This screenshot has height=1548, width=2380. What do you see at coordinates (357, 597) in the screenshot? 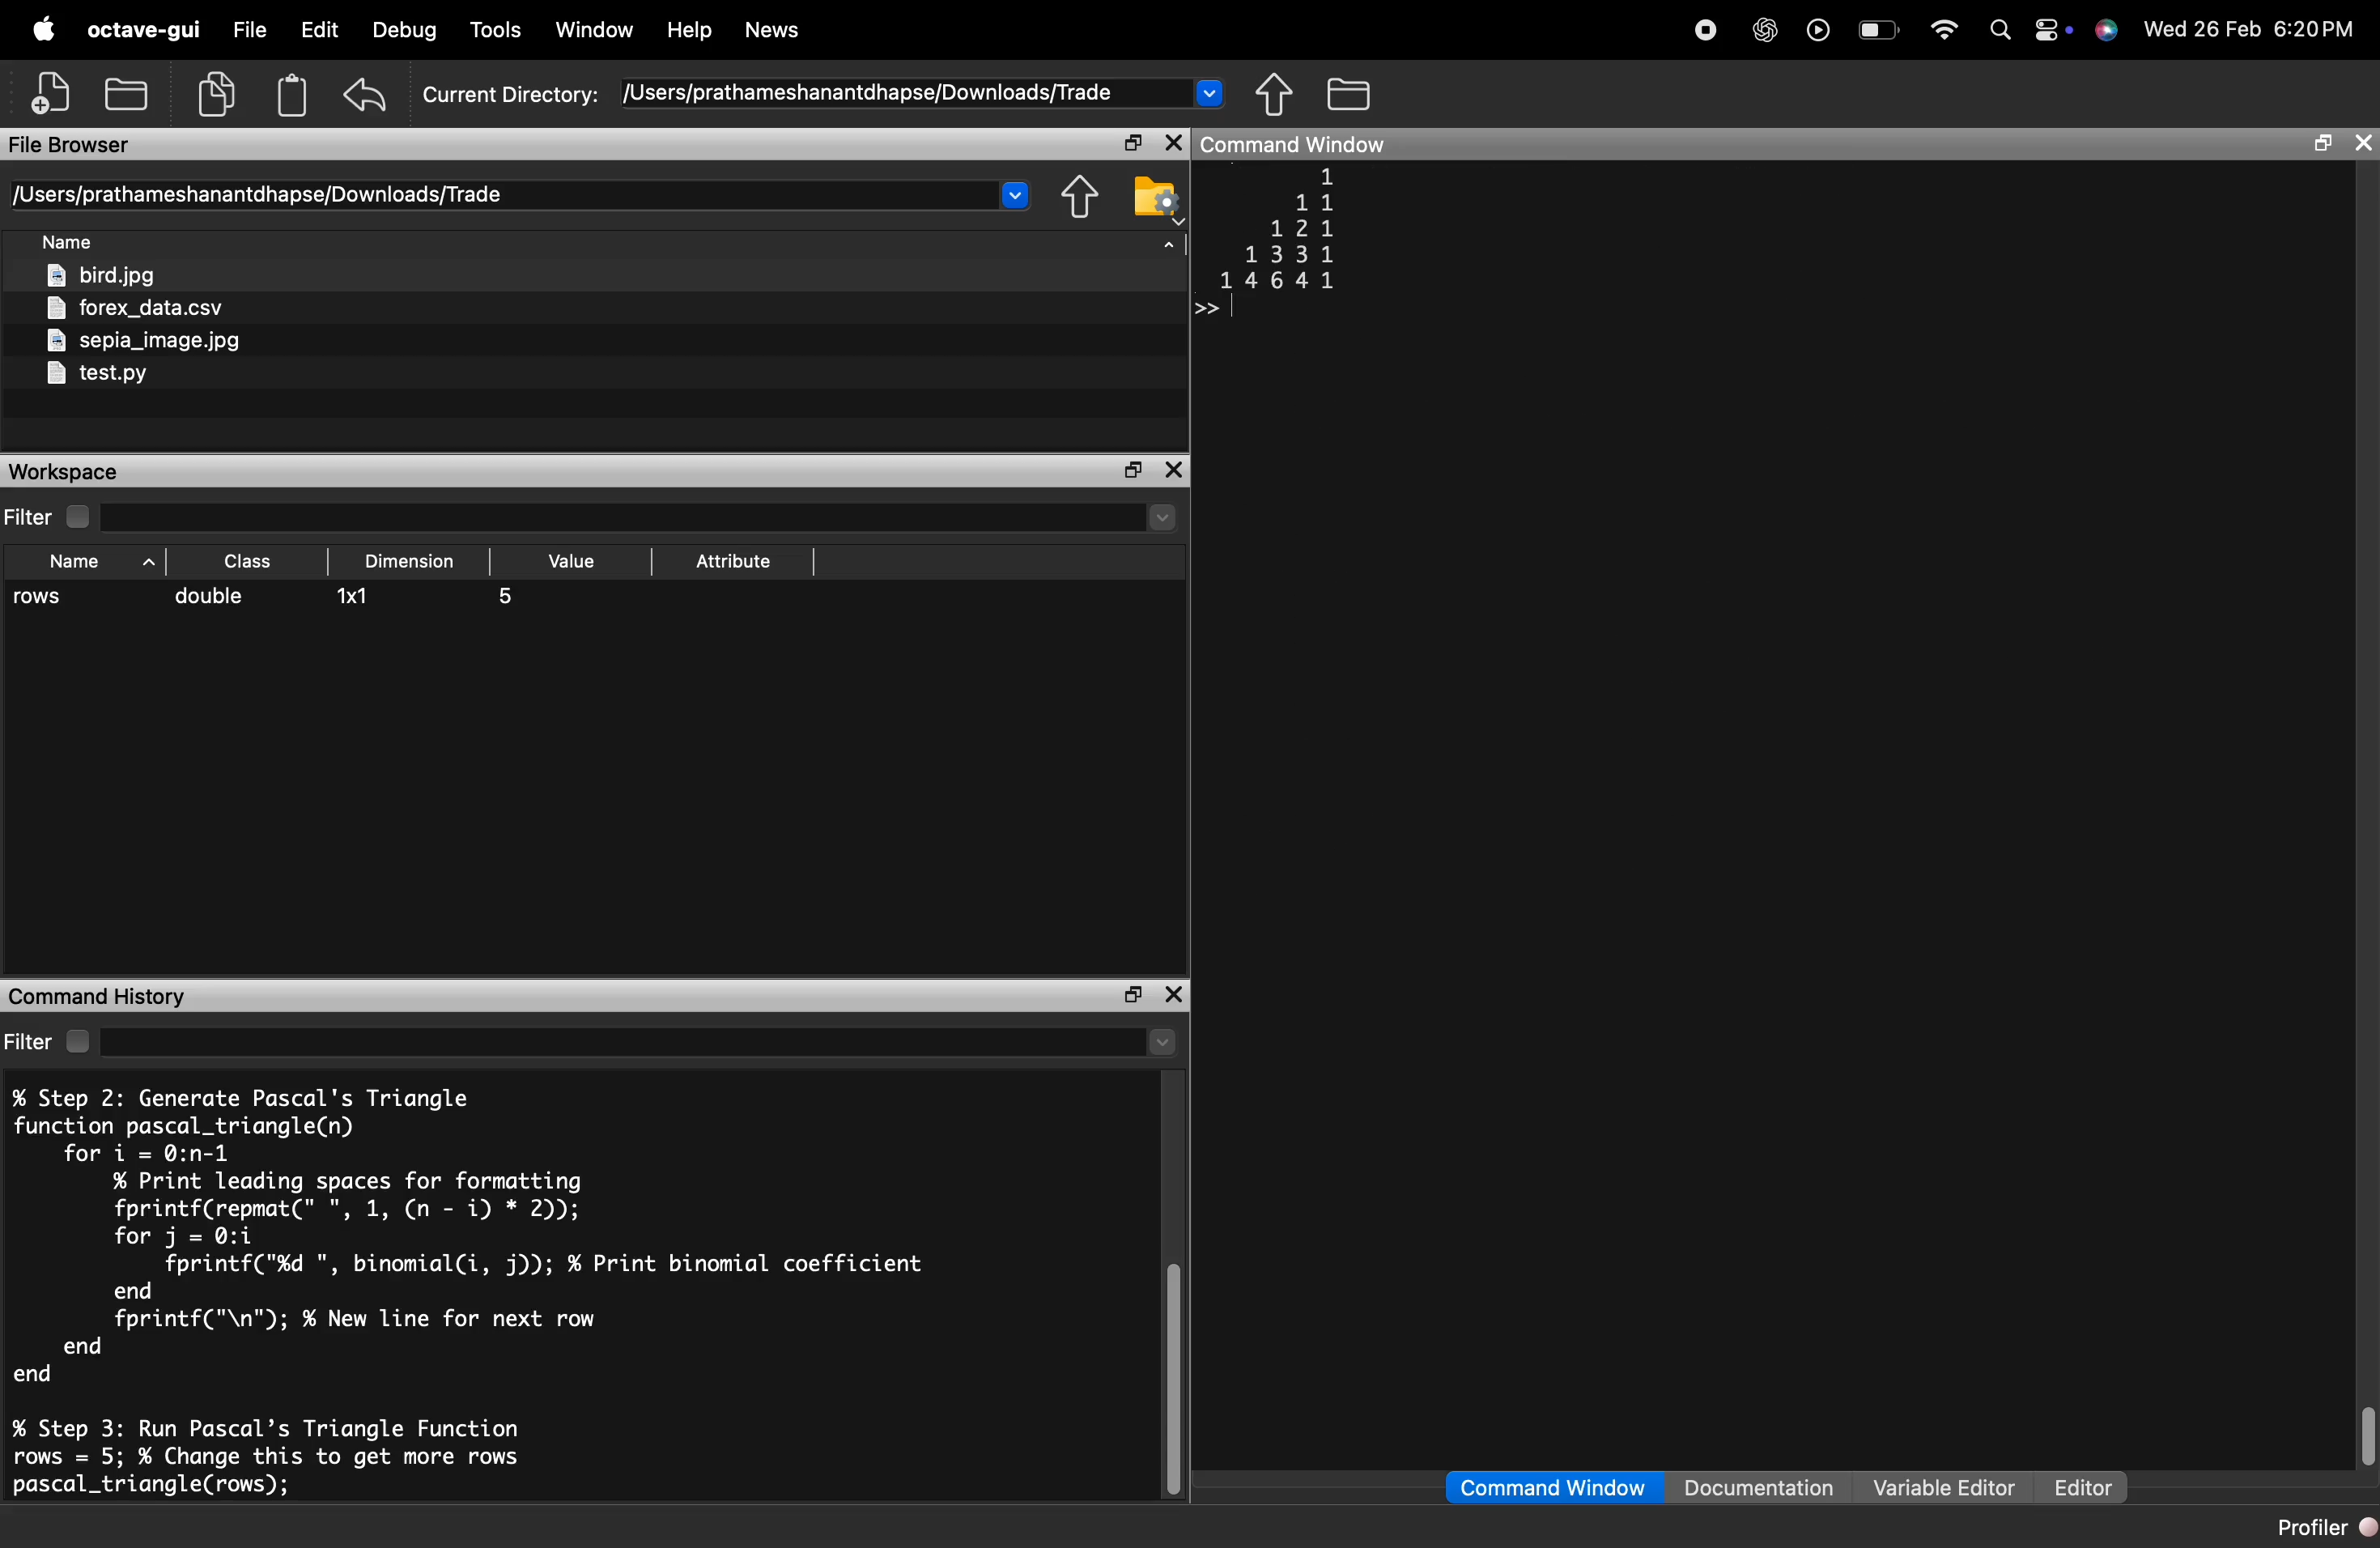
I see `1x1` at bounding box center [357, 597].